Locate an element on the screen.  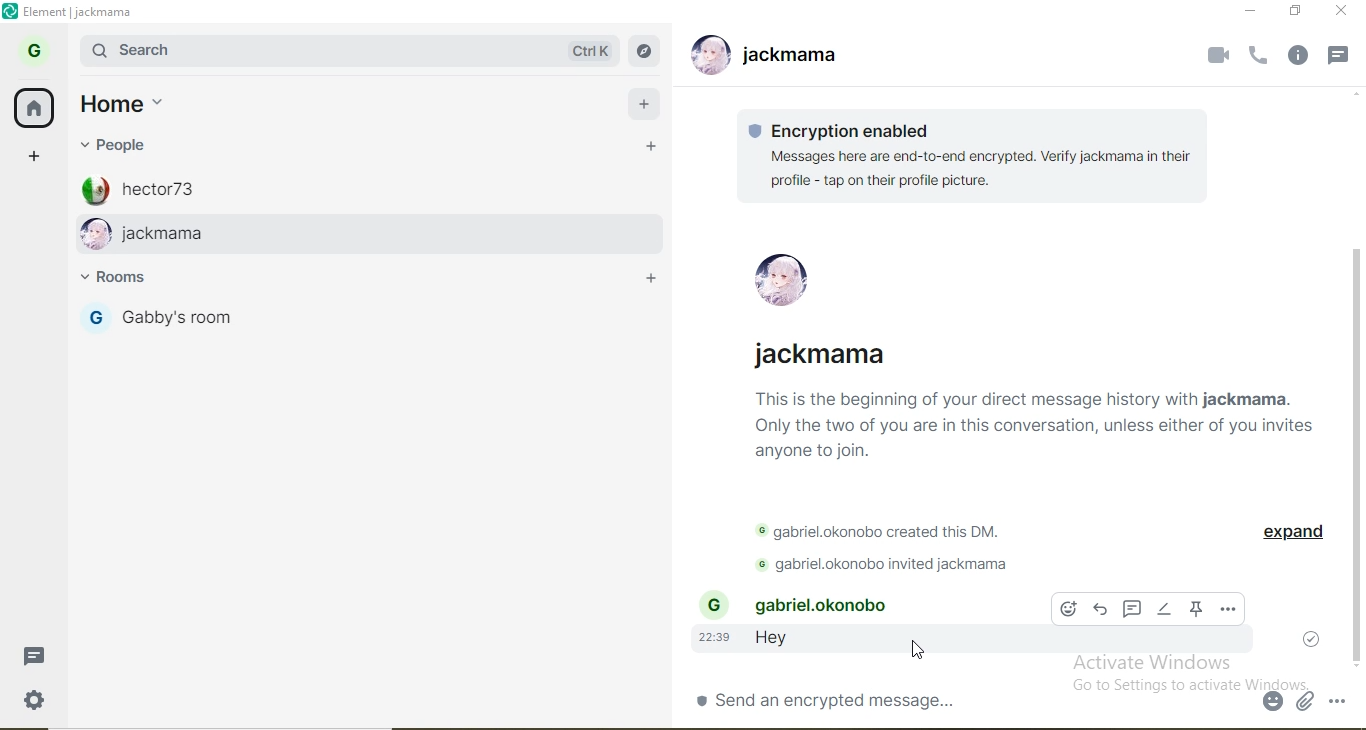
add space is located at coordinates (28, 159).